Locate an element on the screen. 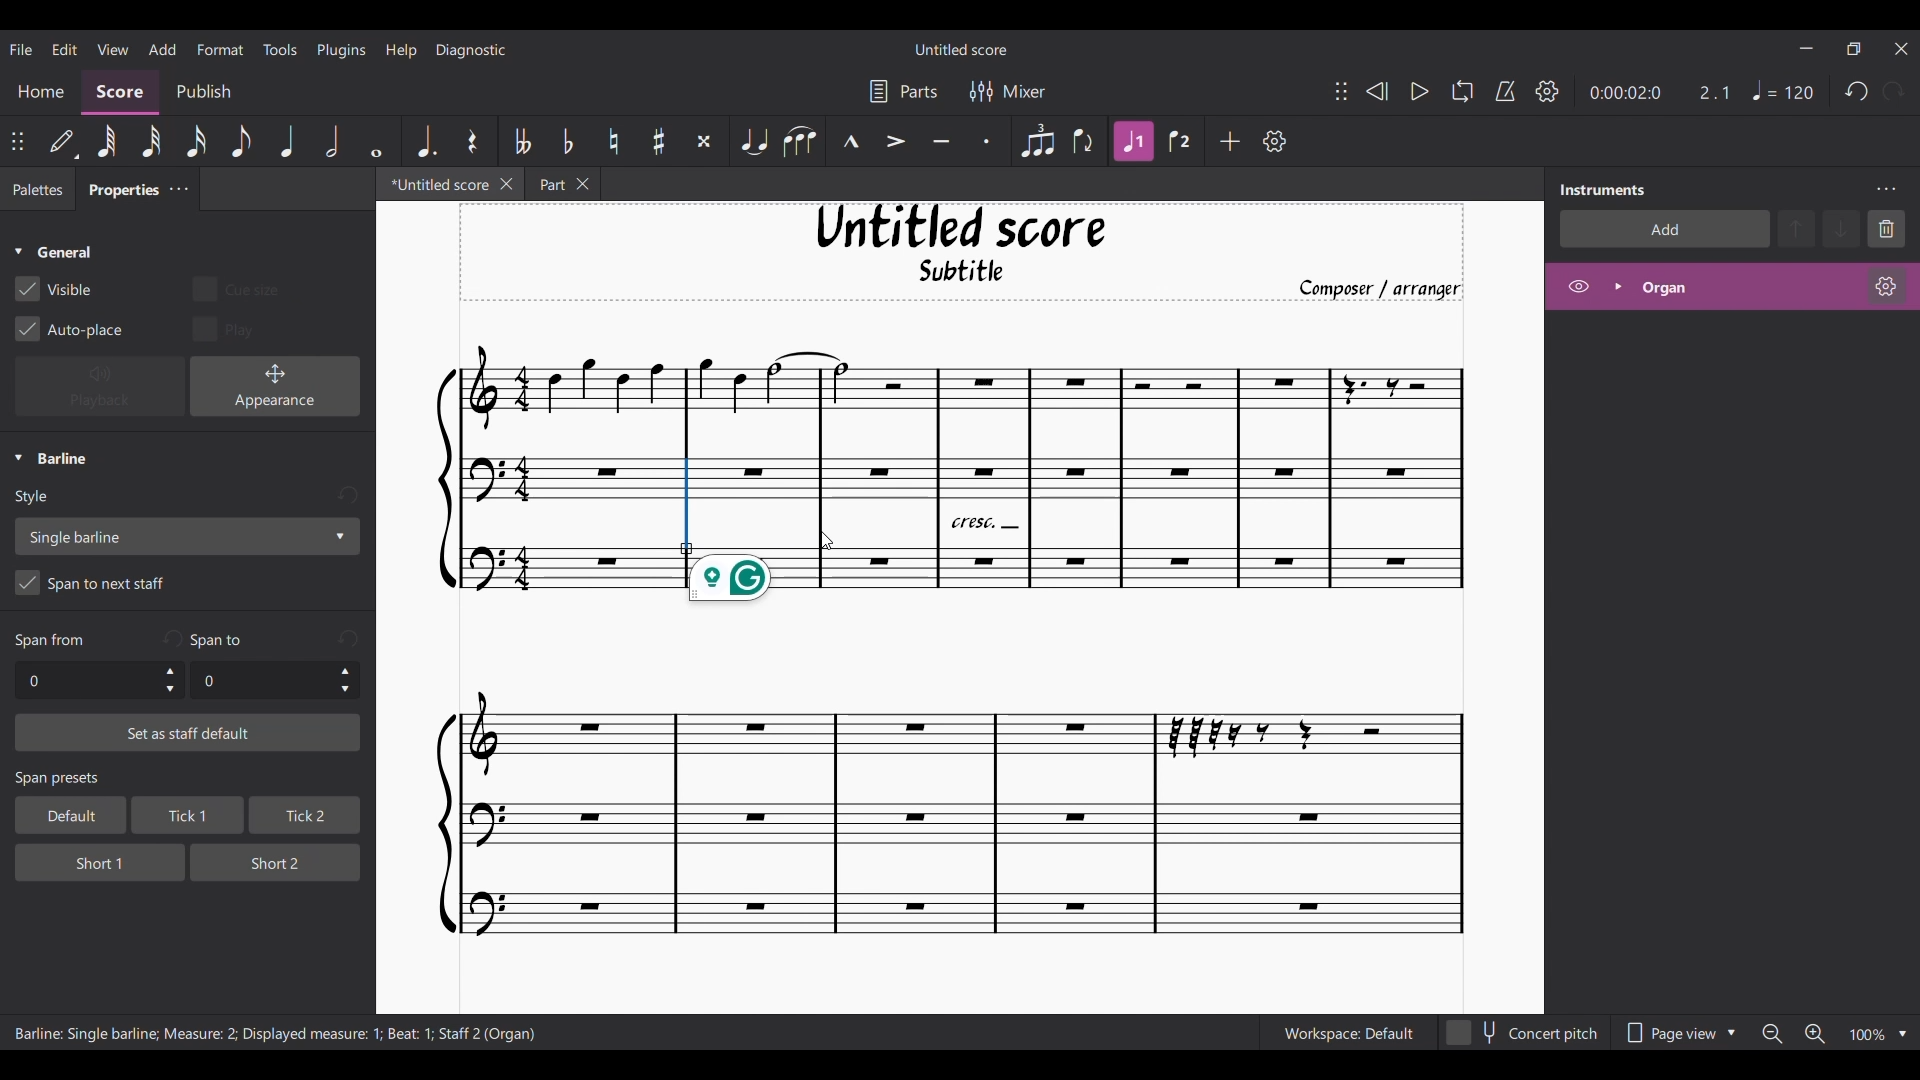 This screenshot has height=1080, width=1920. Change position of toolbar attached is located at coordinates (1340, 91).